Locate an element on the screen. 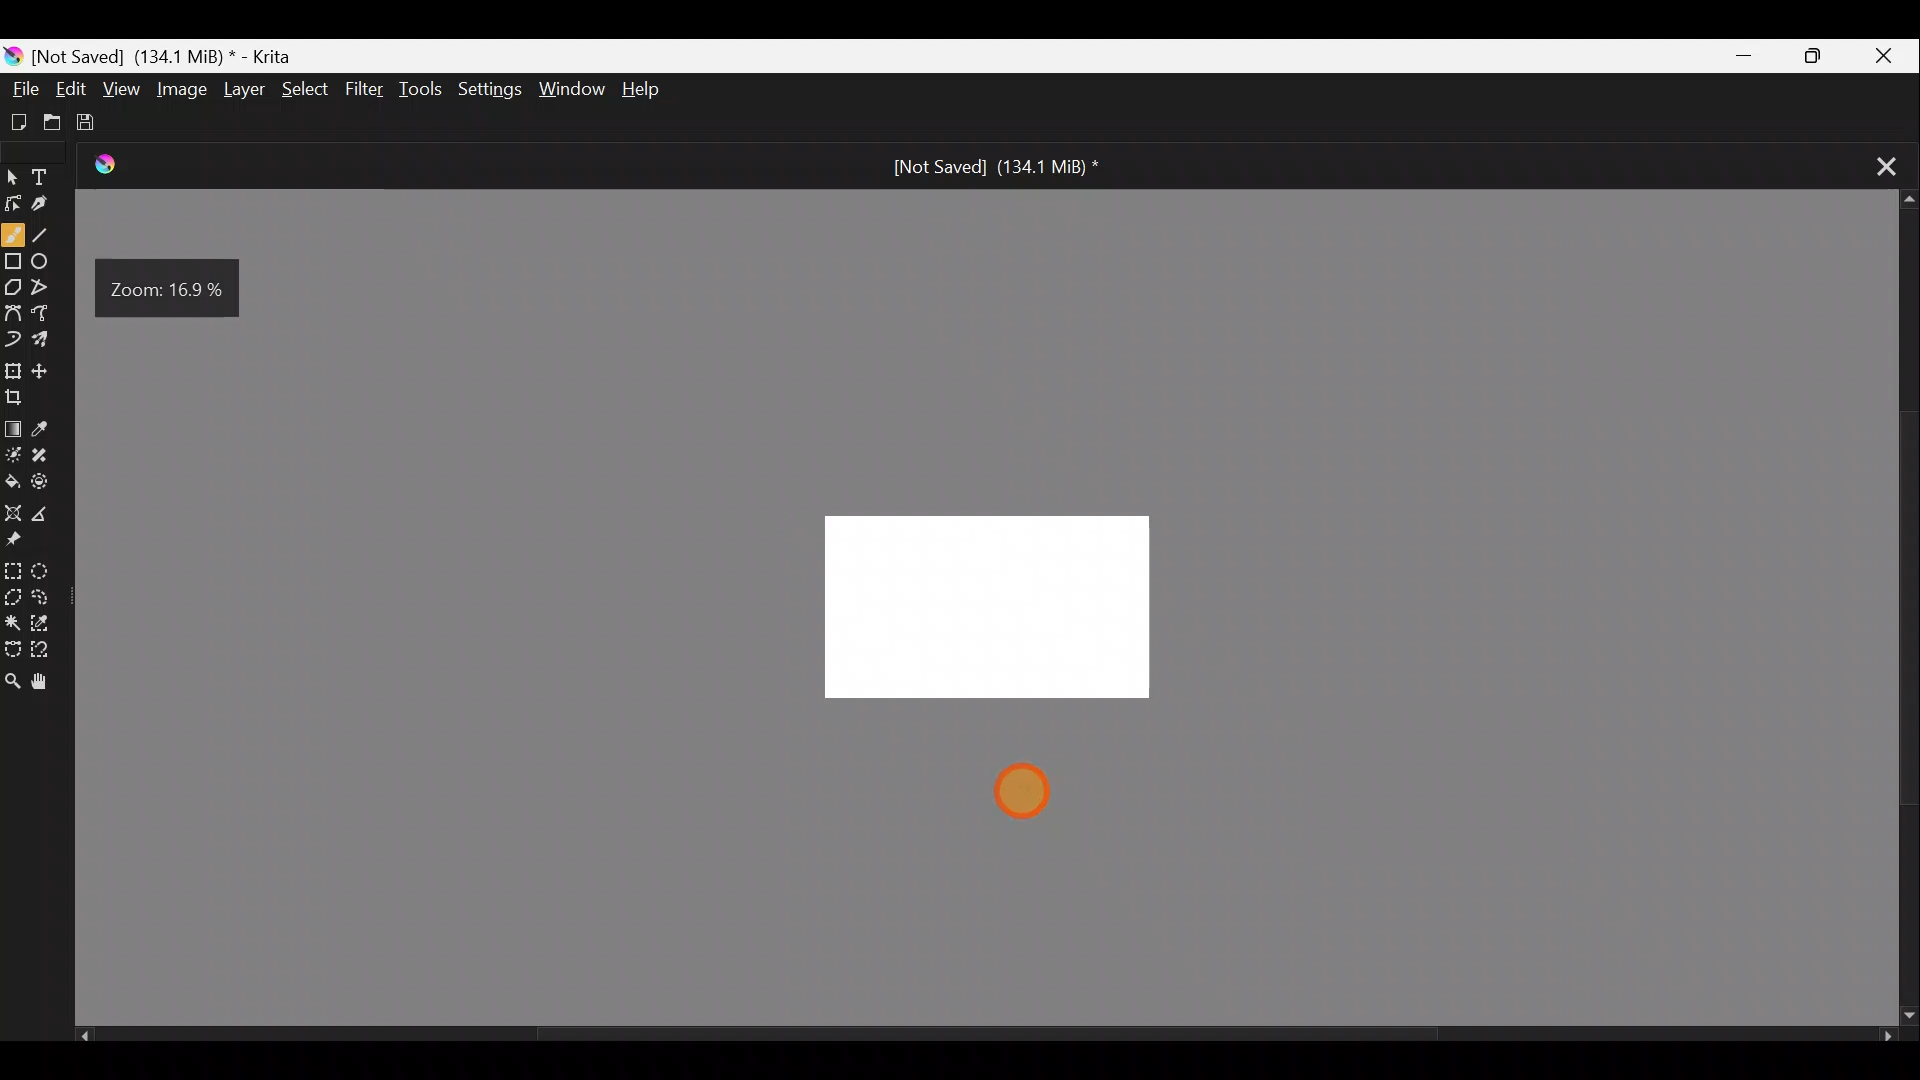  Enclose & fill tool is located at coordinates (49, 481).